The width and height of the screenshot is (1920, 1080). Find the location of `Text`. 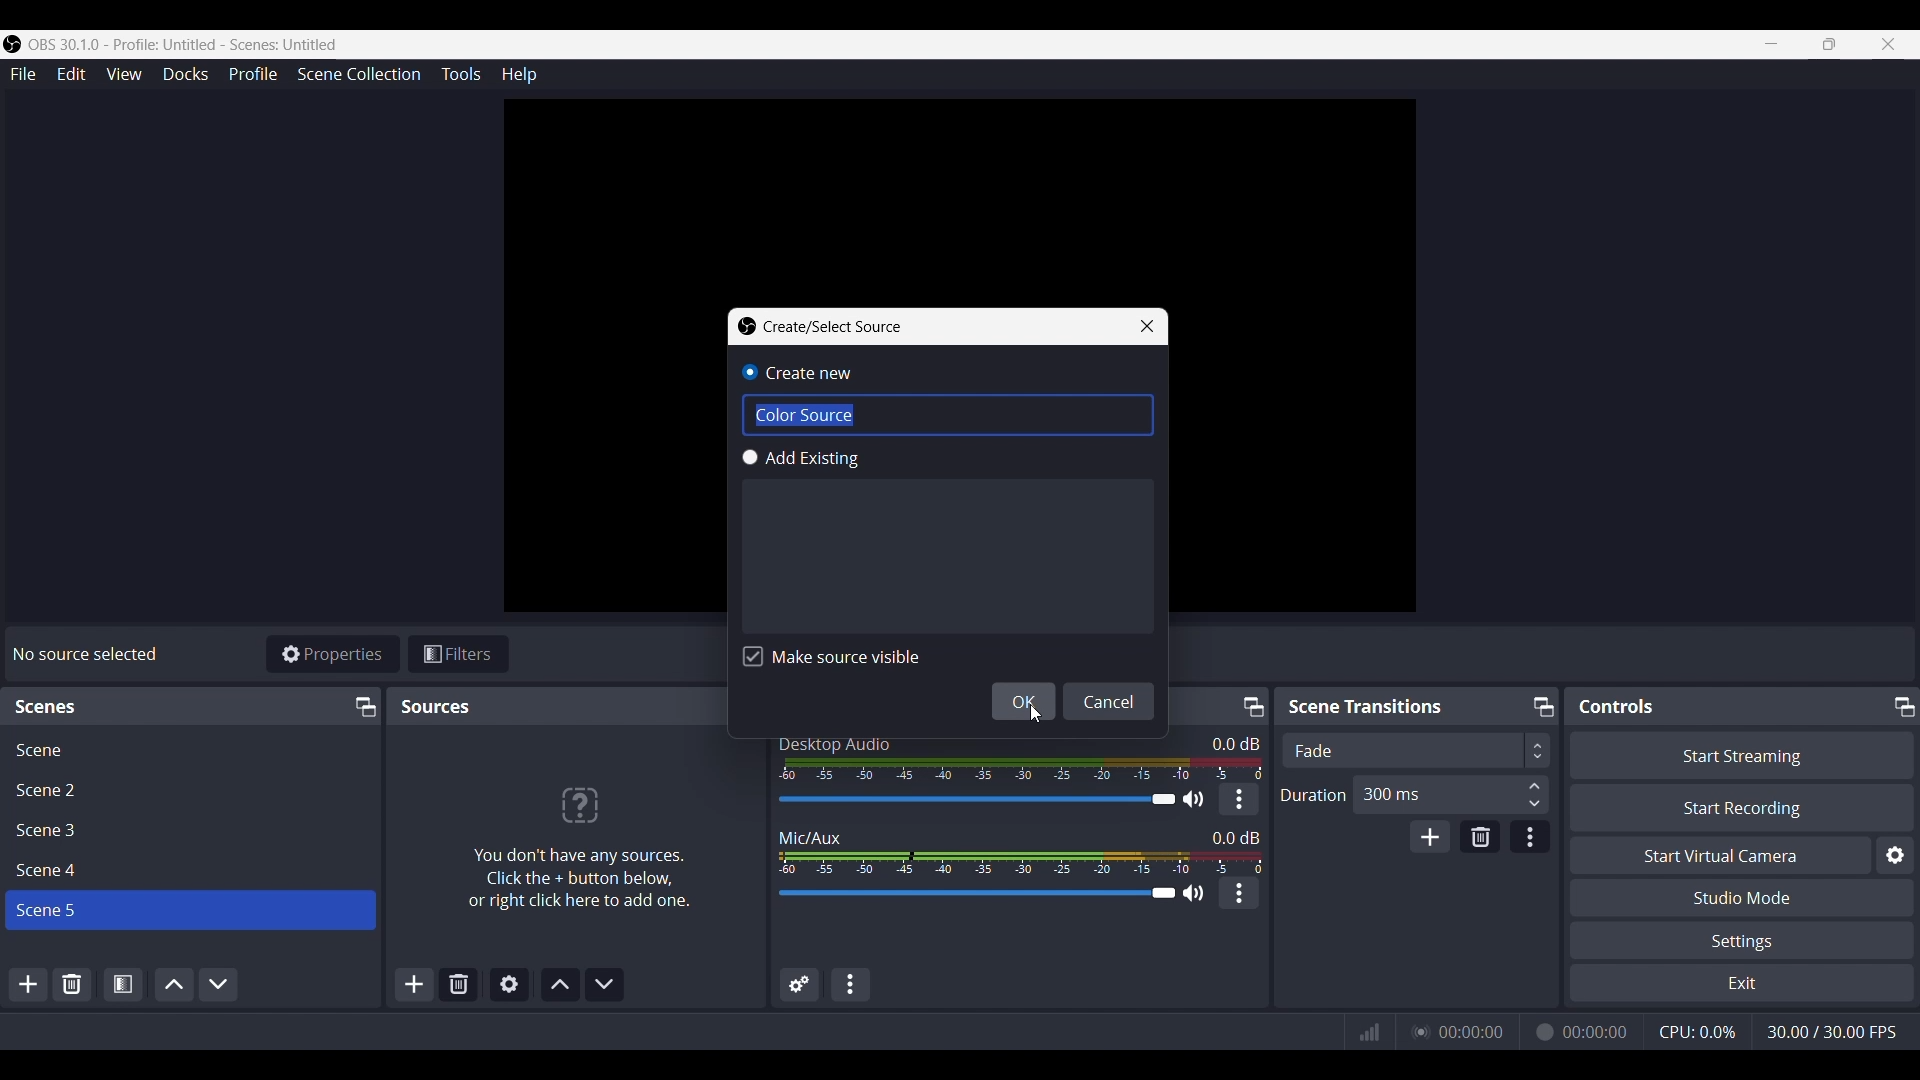

Text is located at coordinates (825, 326).